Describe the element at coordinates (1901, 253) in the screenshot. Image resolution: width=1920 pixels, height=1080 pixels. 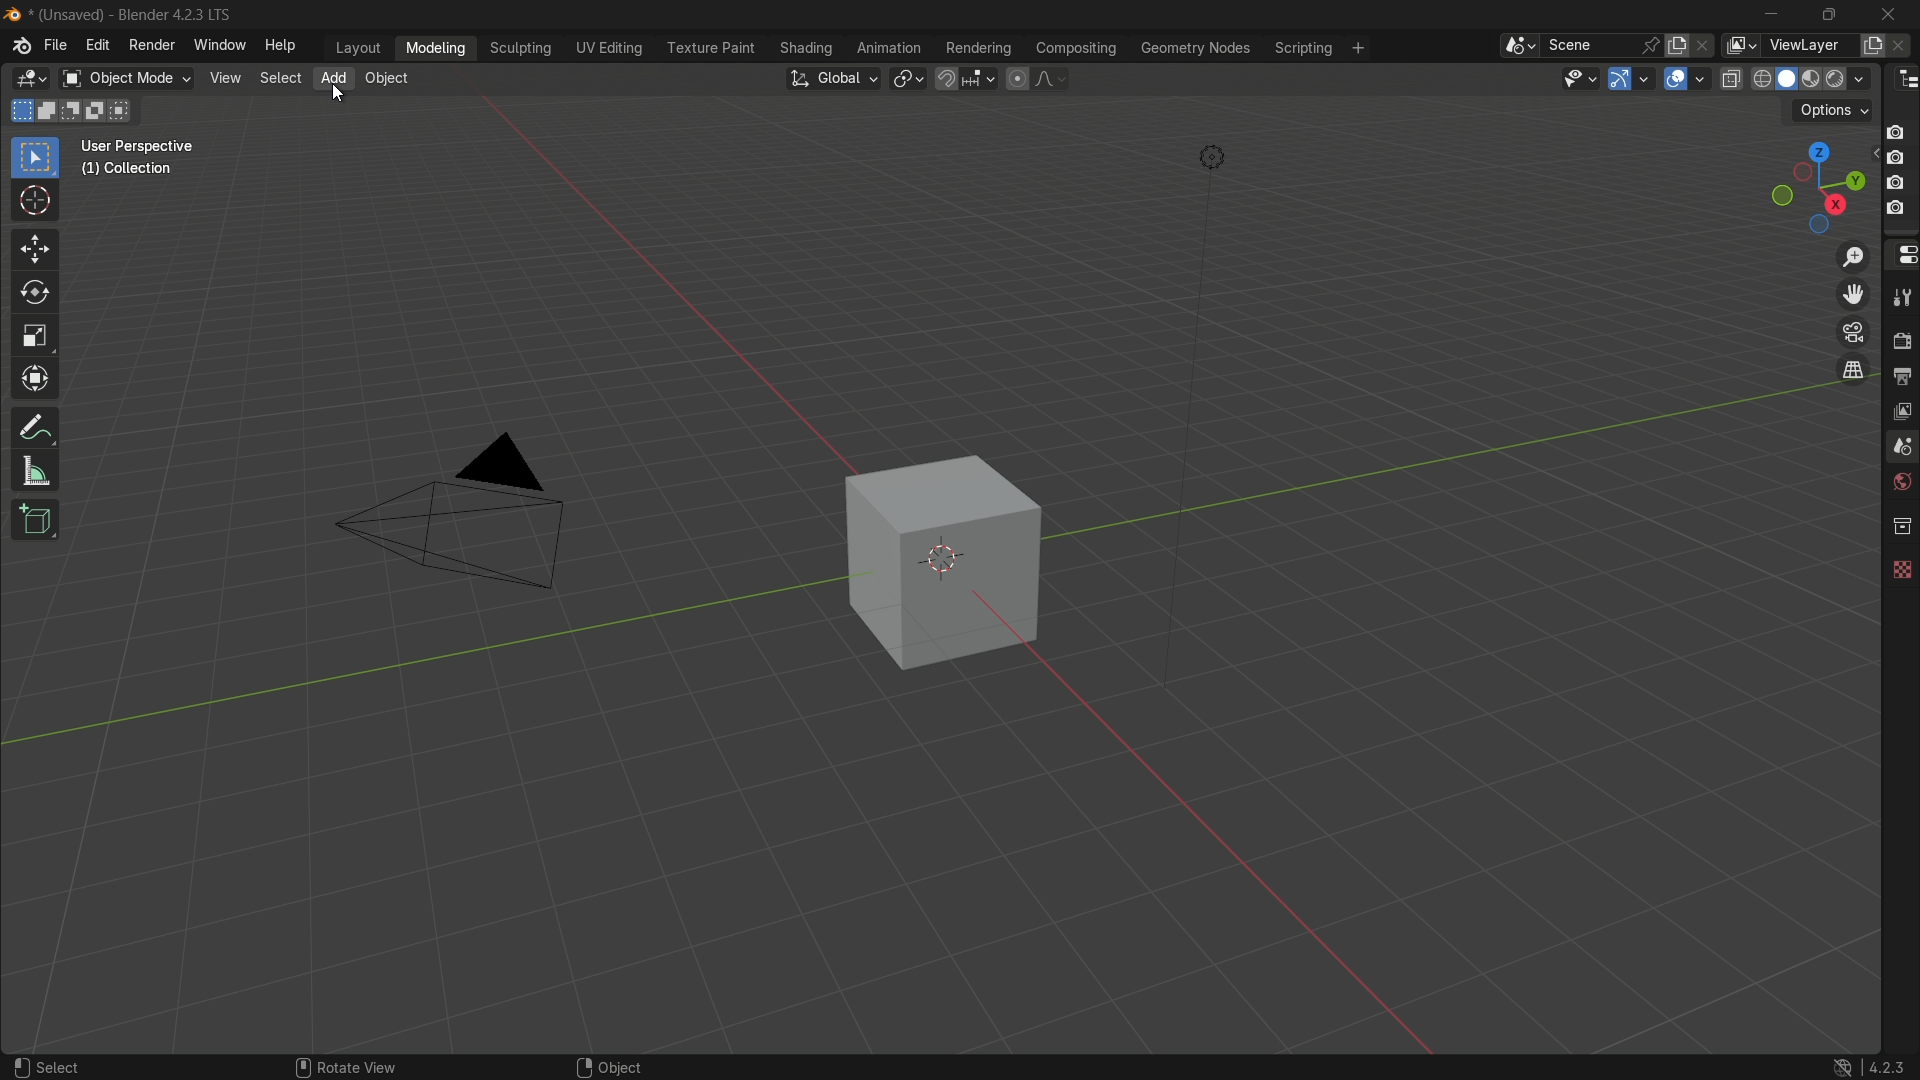
I see `properties` at that location.